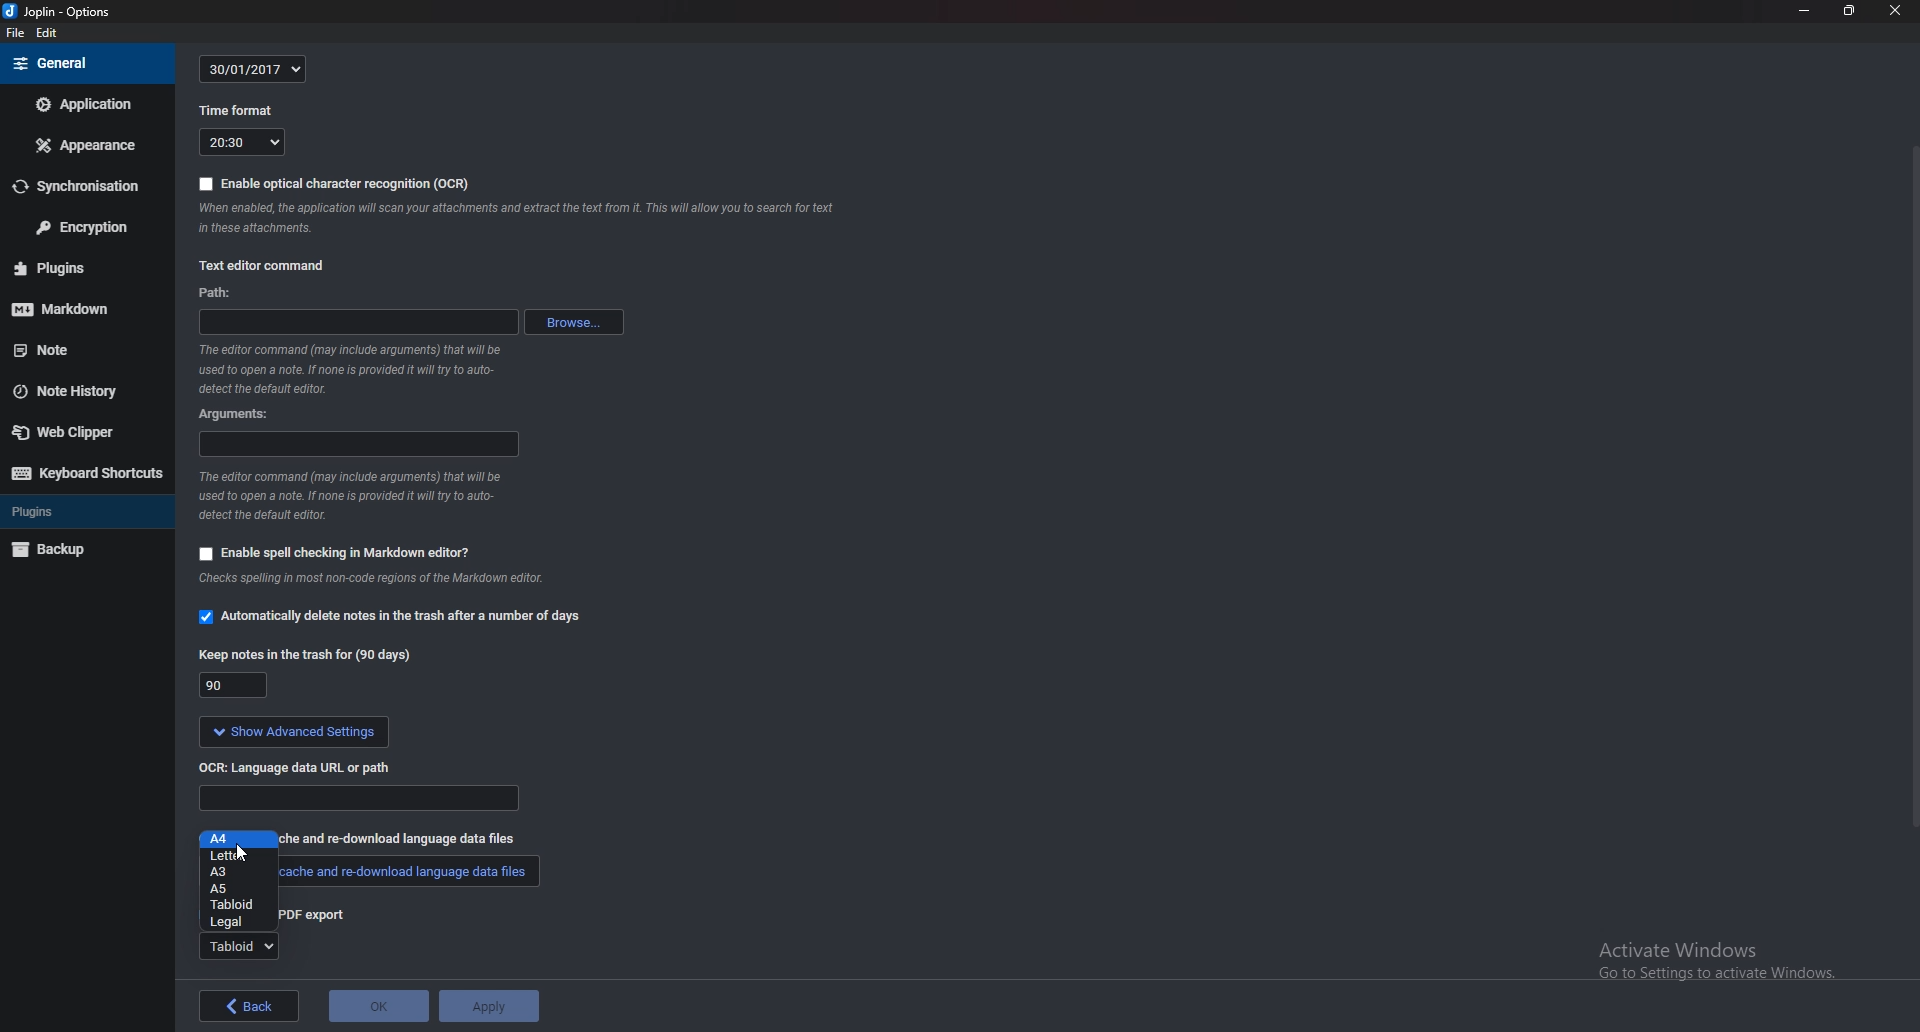 This screenshot has height=1032, width=1920. I want to click on Note history, so click(79, 389).